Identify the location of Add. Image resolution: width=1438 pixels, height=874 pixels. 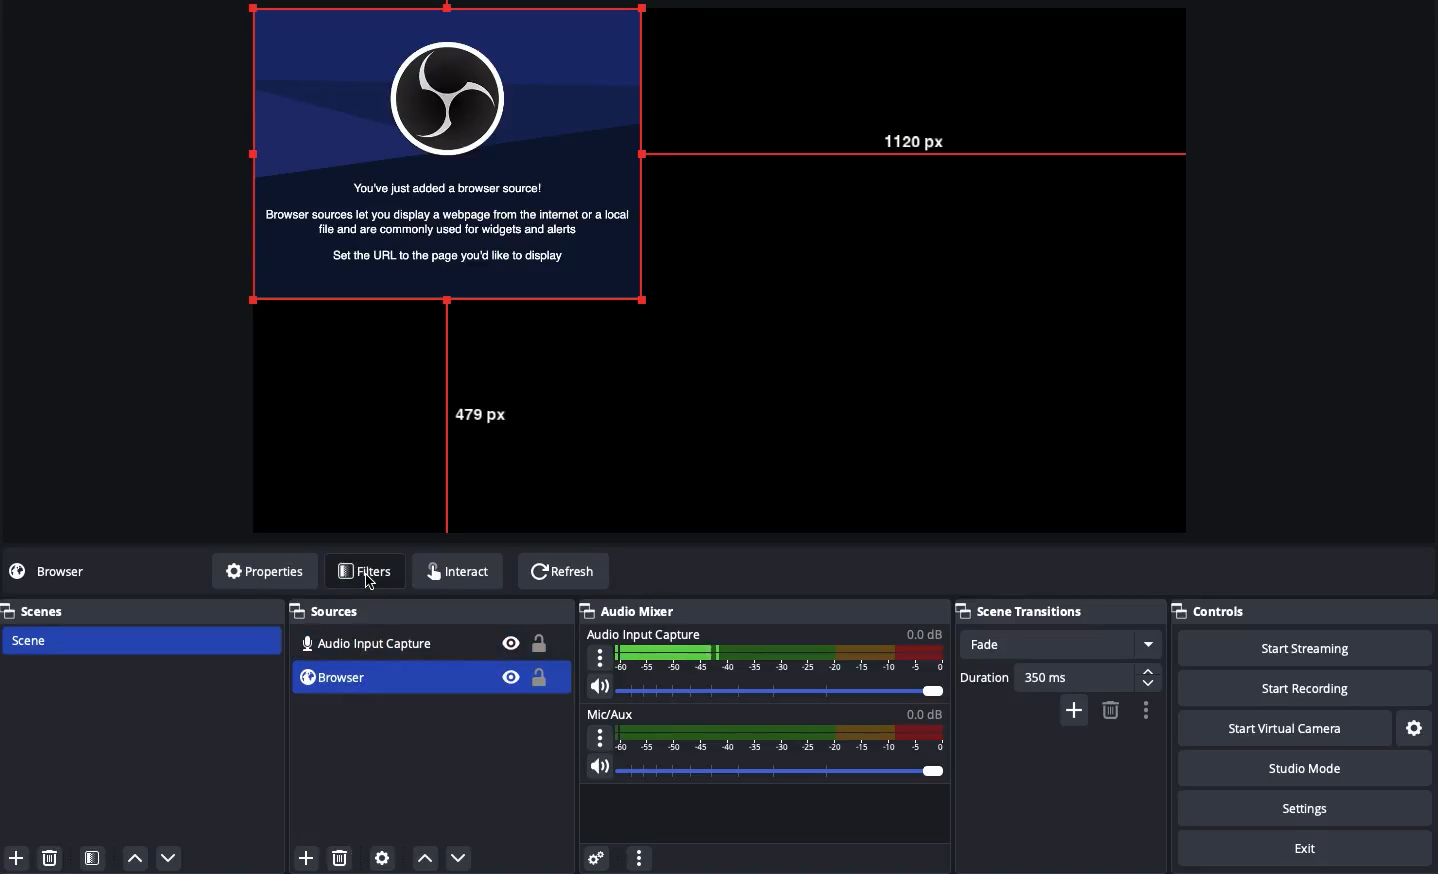
(1074, 711).